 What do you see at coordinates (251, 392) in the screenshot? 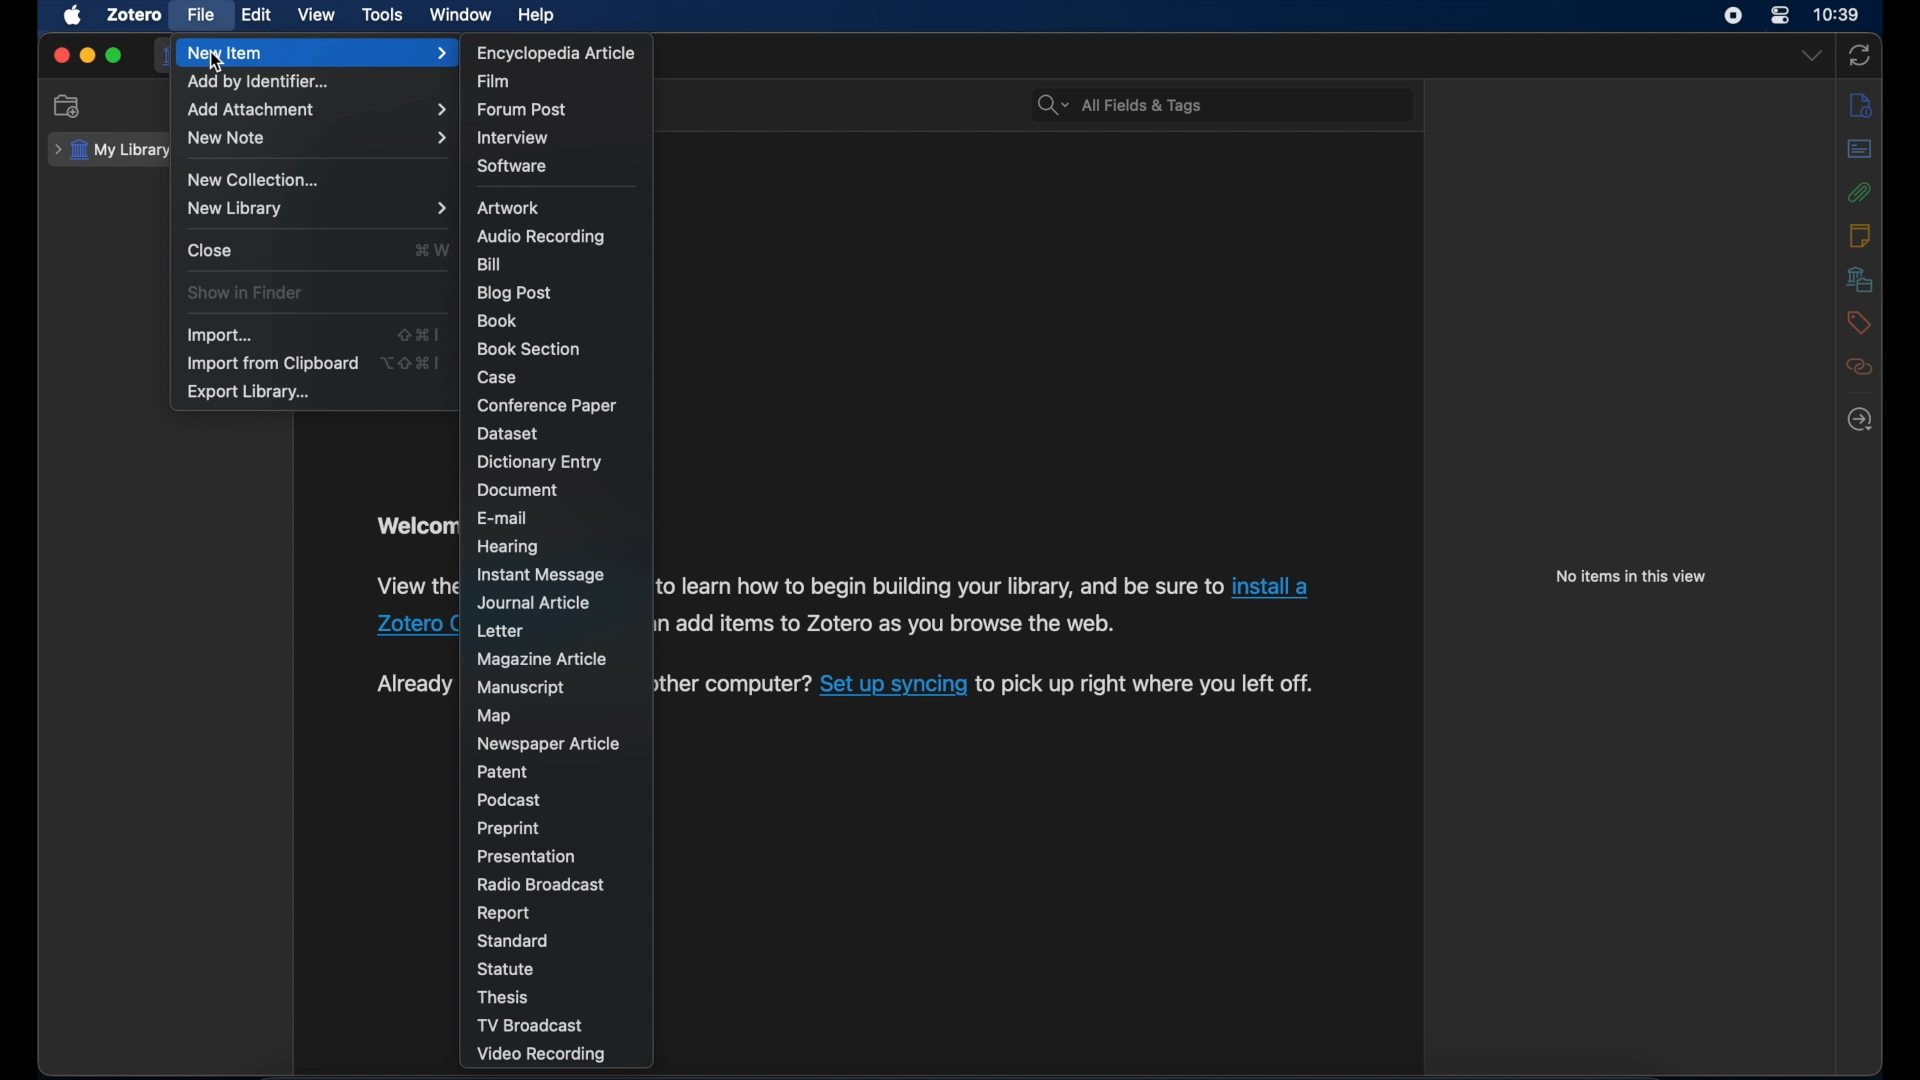
I see `export library` at bounding box center [251, 392].